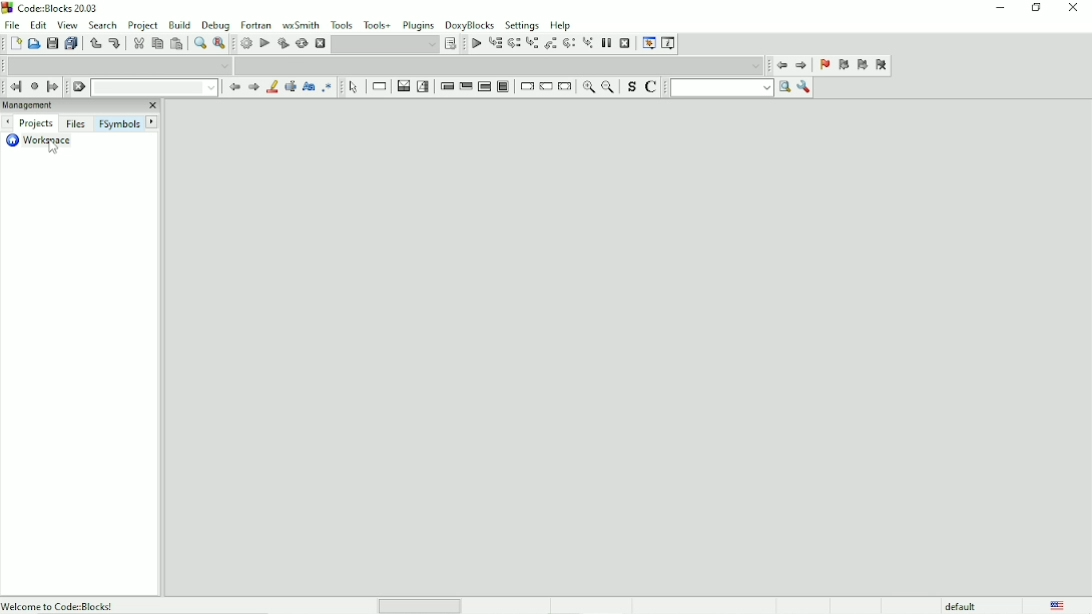 The image size is (1092, 614). I want to click on Break instruction, so click(526, 87).